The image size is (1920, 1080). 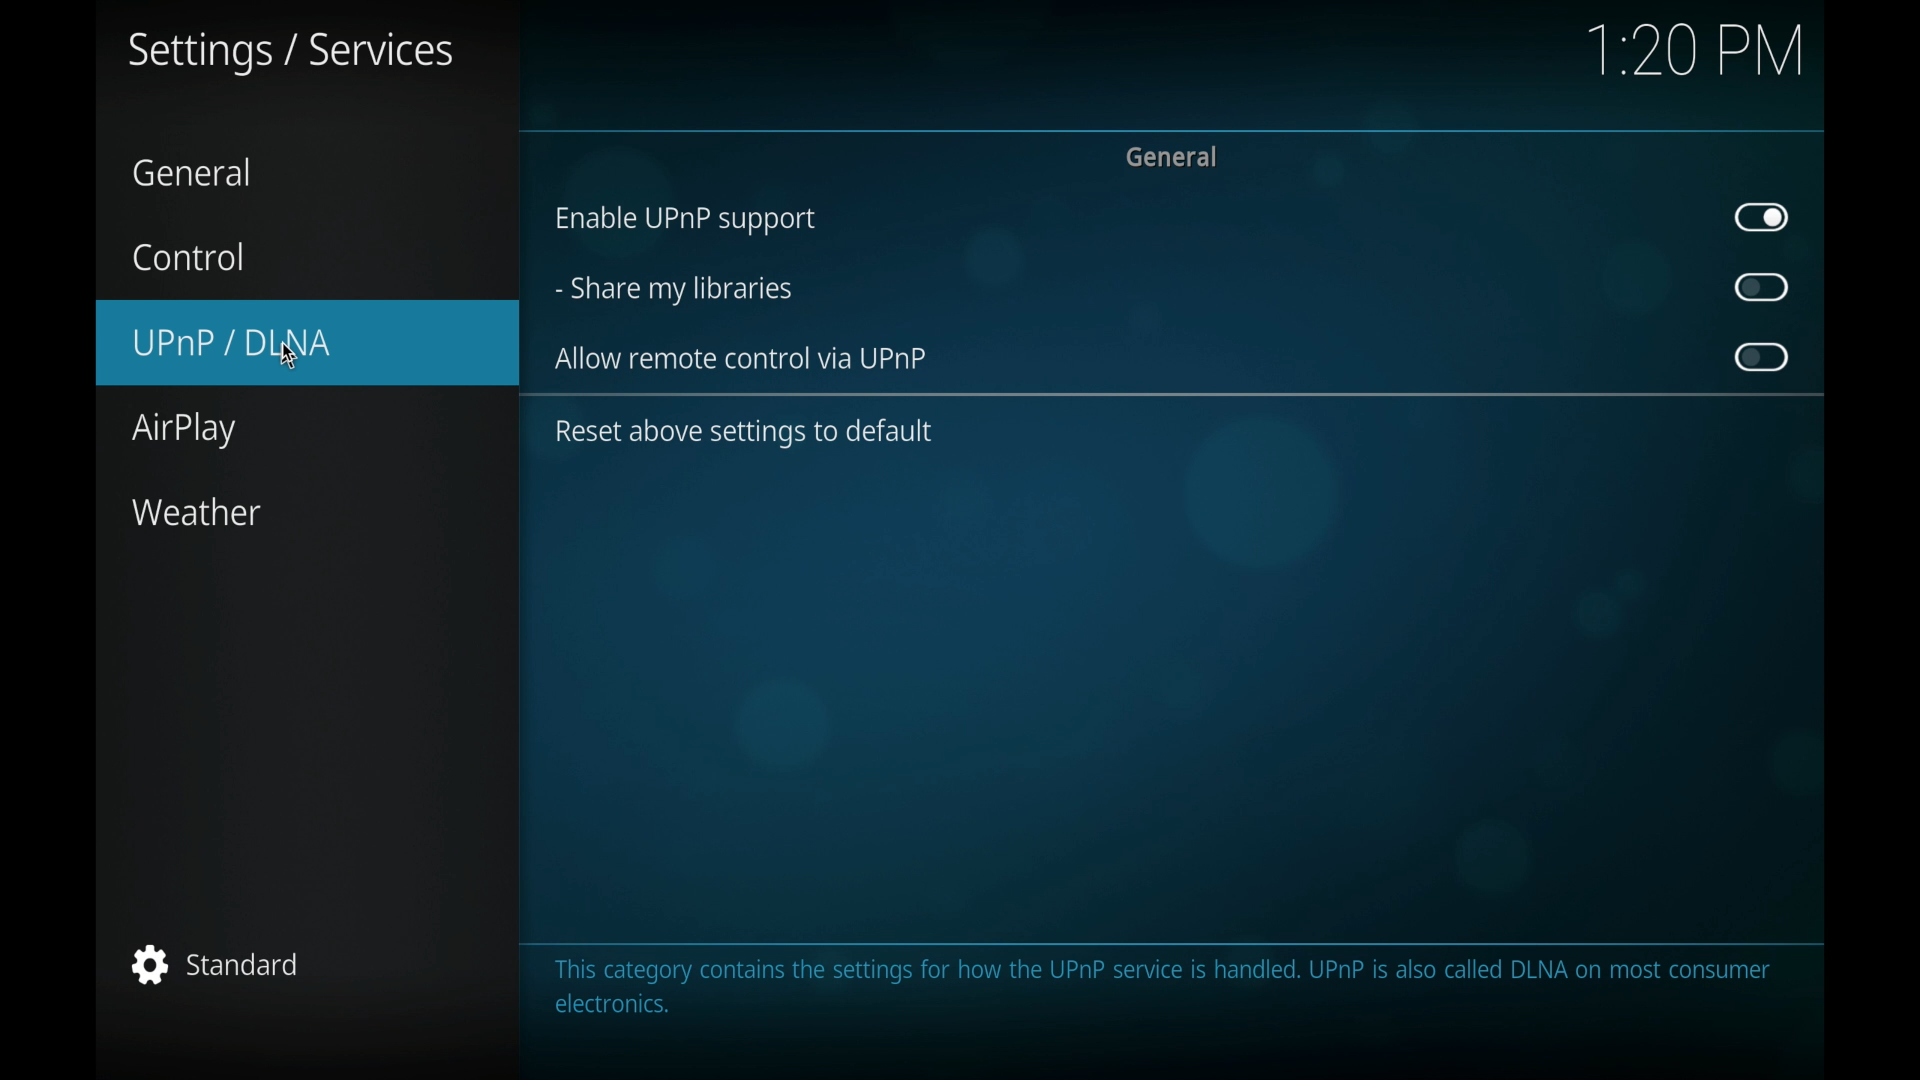 What do you see at coordinates (1763, 288) in the screenshot?
I see `toggle button` at bounding box center [1763, 288].